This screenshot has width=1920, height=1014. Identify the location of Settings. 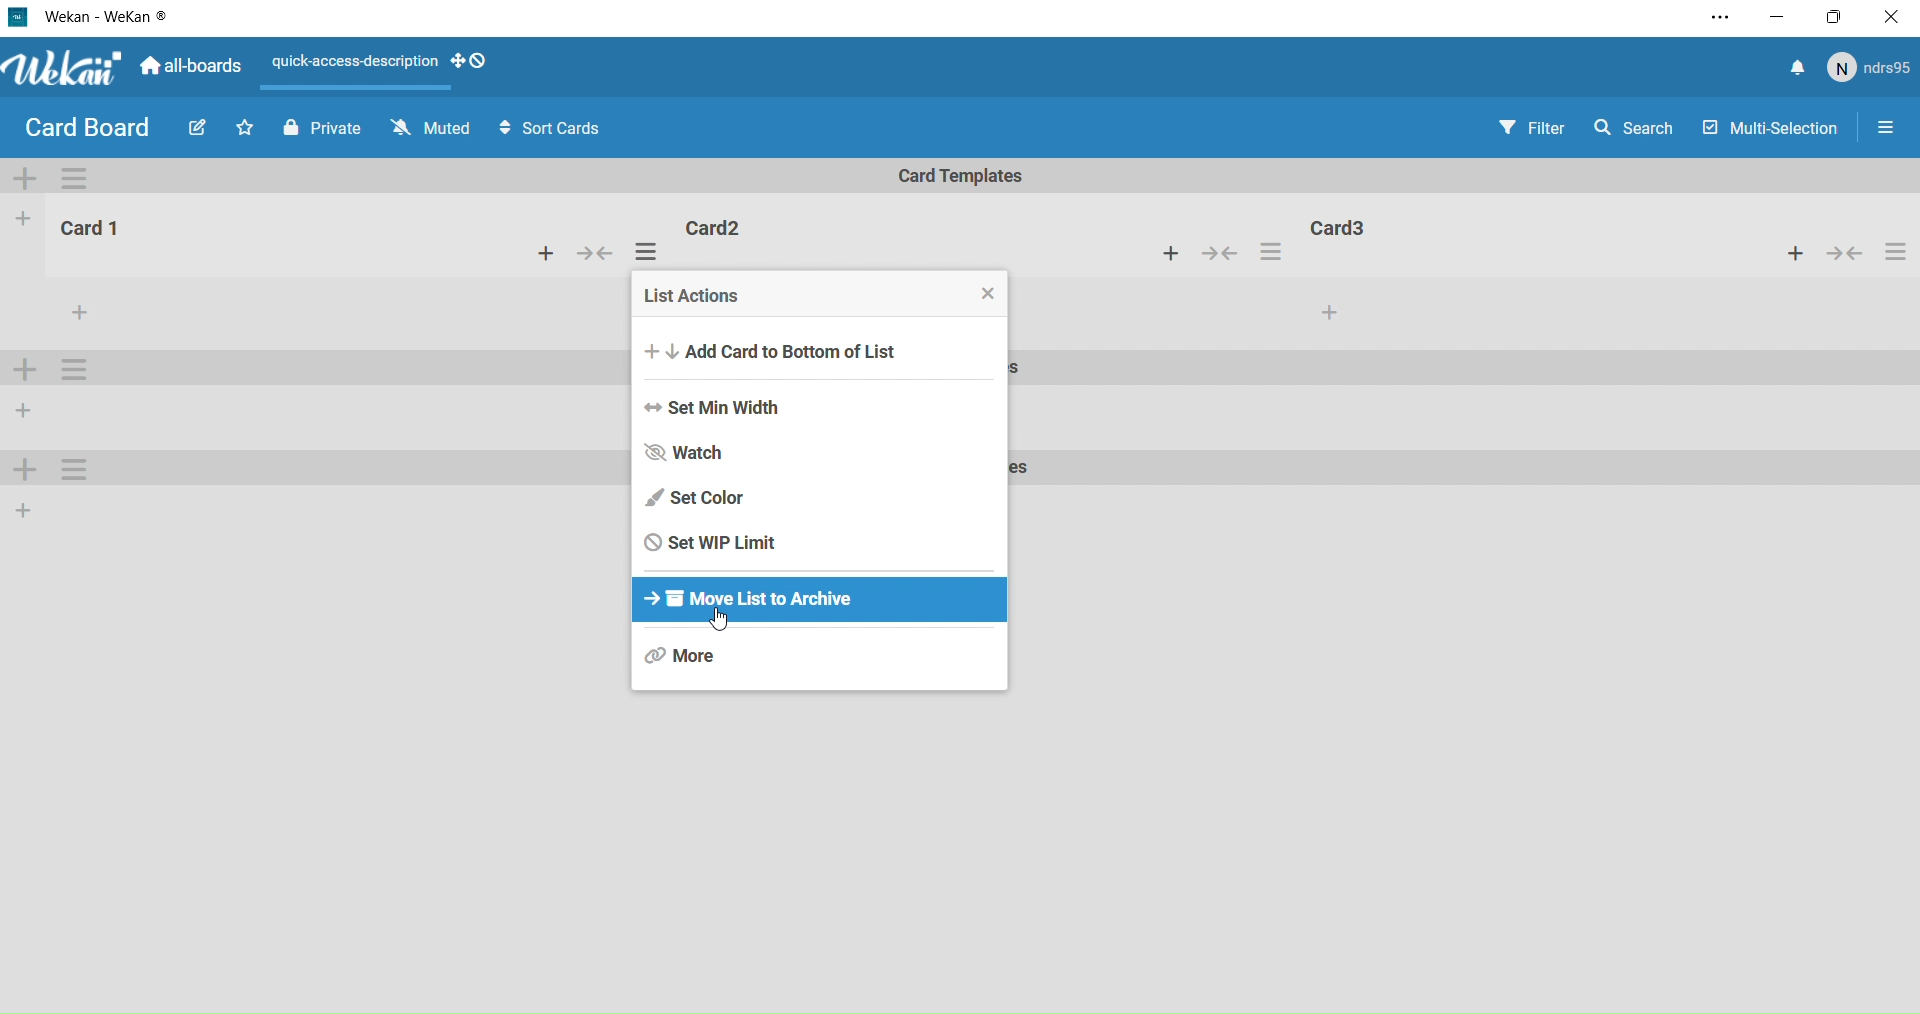
(74, 177).